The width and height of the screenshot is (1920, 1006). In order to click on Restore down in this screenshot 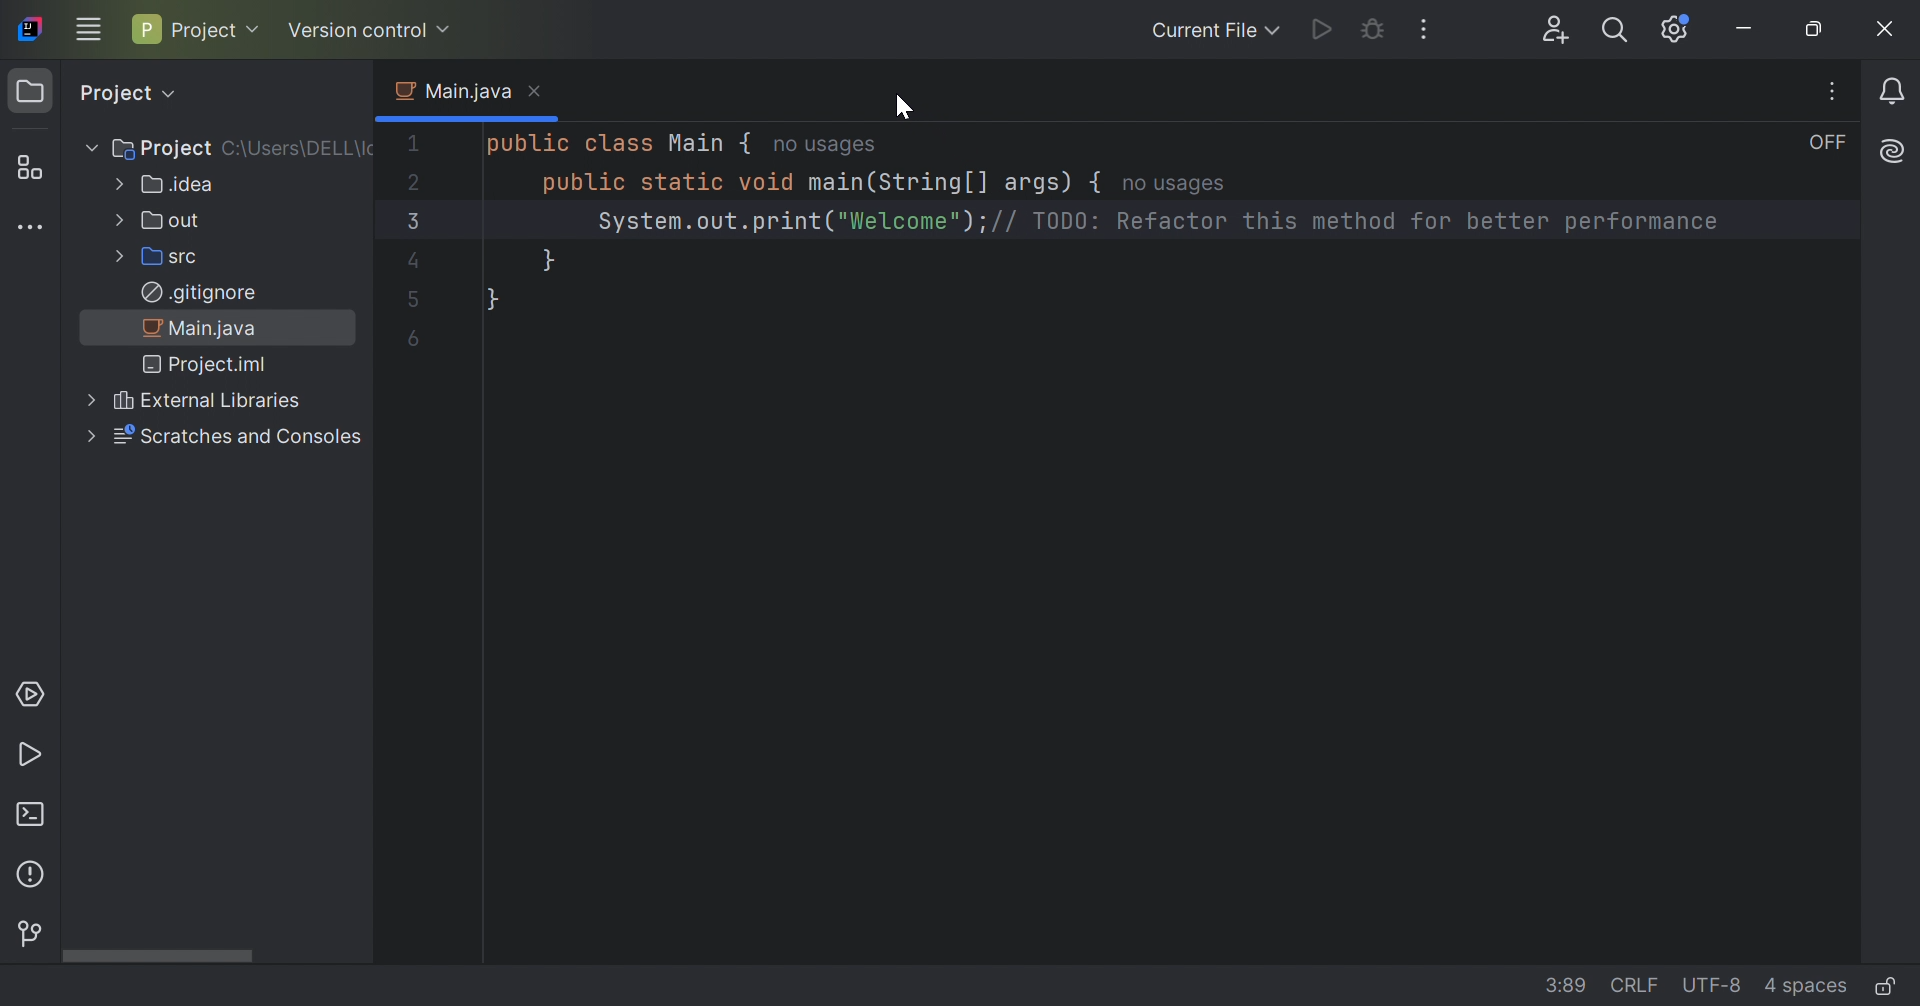, I will do `click(1815, 30)`.